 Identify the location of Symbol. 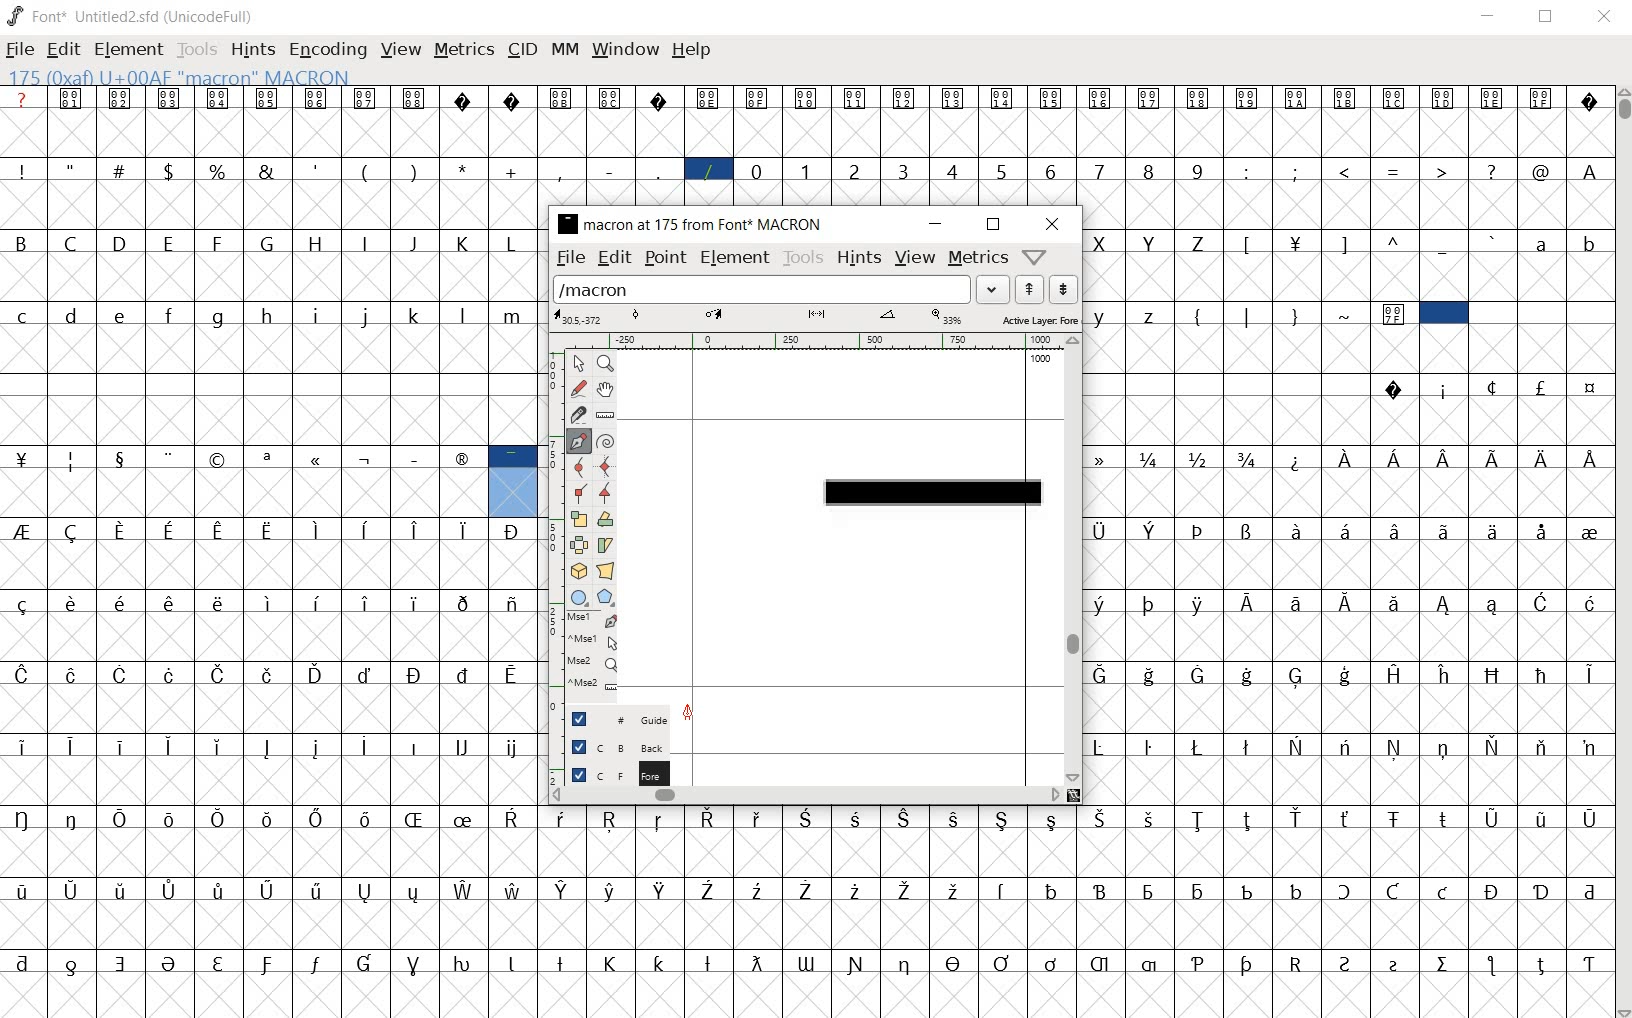
(1542, 673).